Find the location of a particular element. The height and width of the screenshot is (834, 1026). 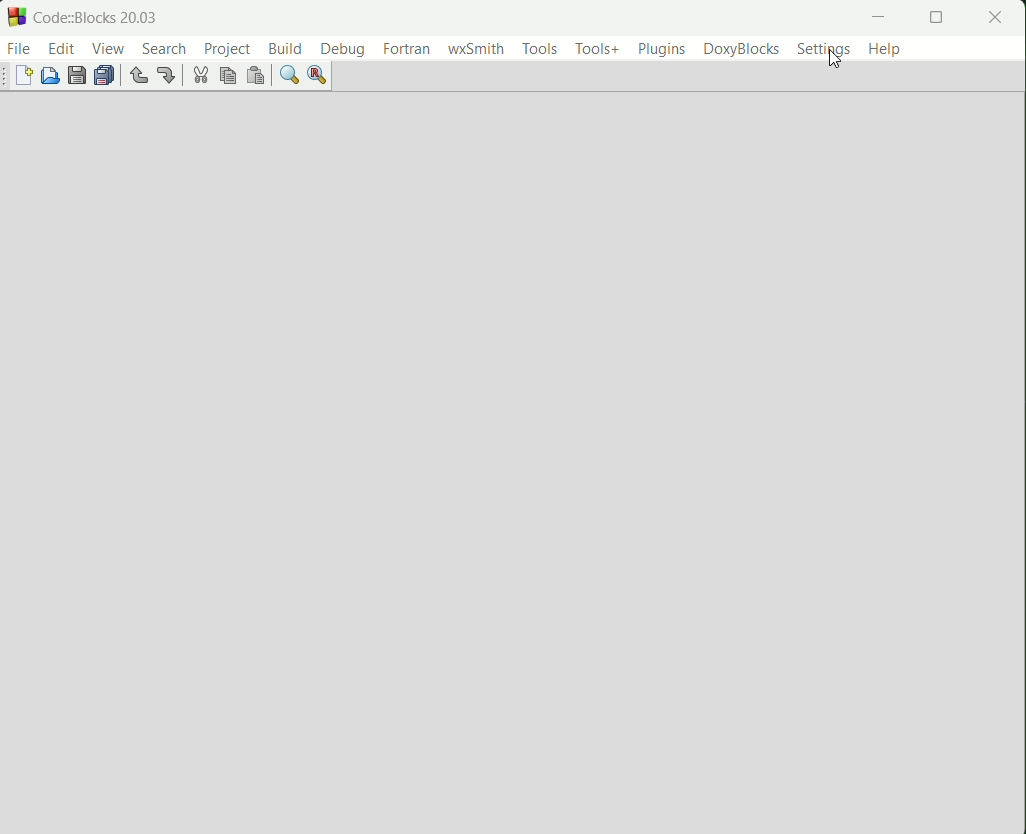

fortran is located at coordinates (406, 48).